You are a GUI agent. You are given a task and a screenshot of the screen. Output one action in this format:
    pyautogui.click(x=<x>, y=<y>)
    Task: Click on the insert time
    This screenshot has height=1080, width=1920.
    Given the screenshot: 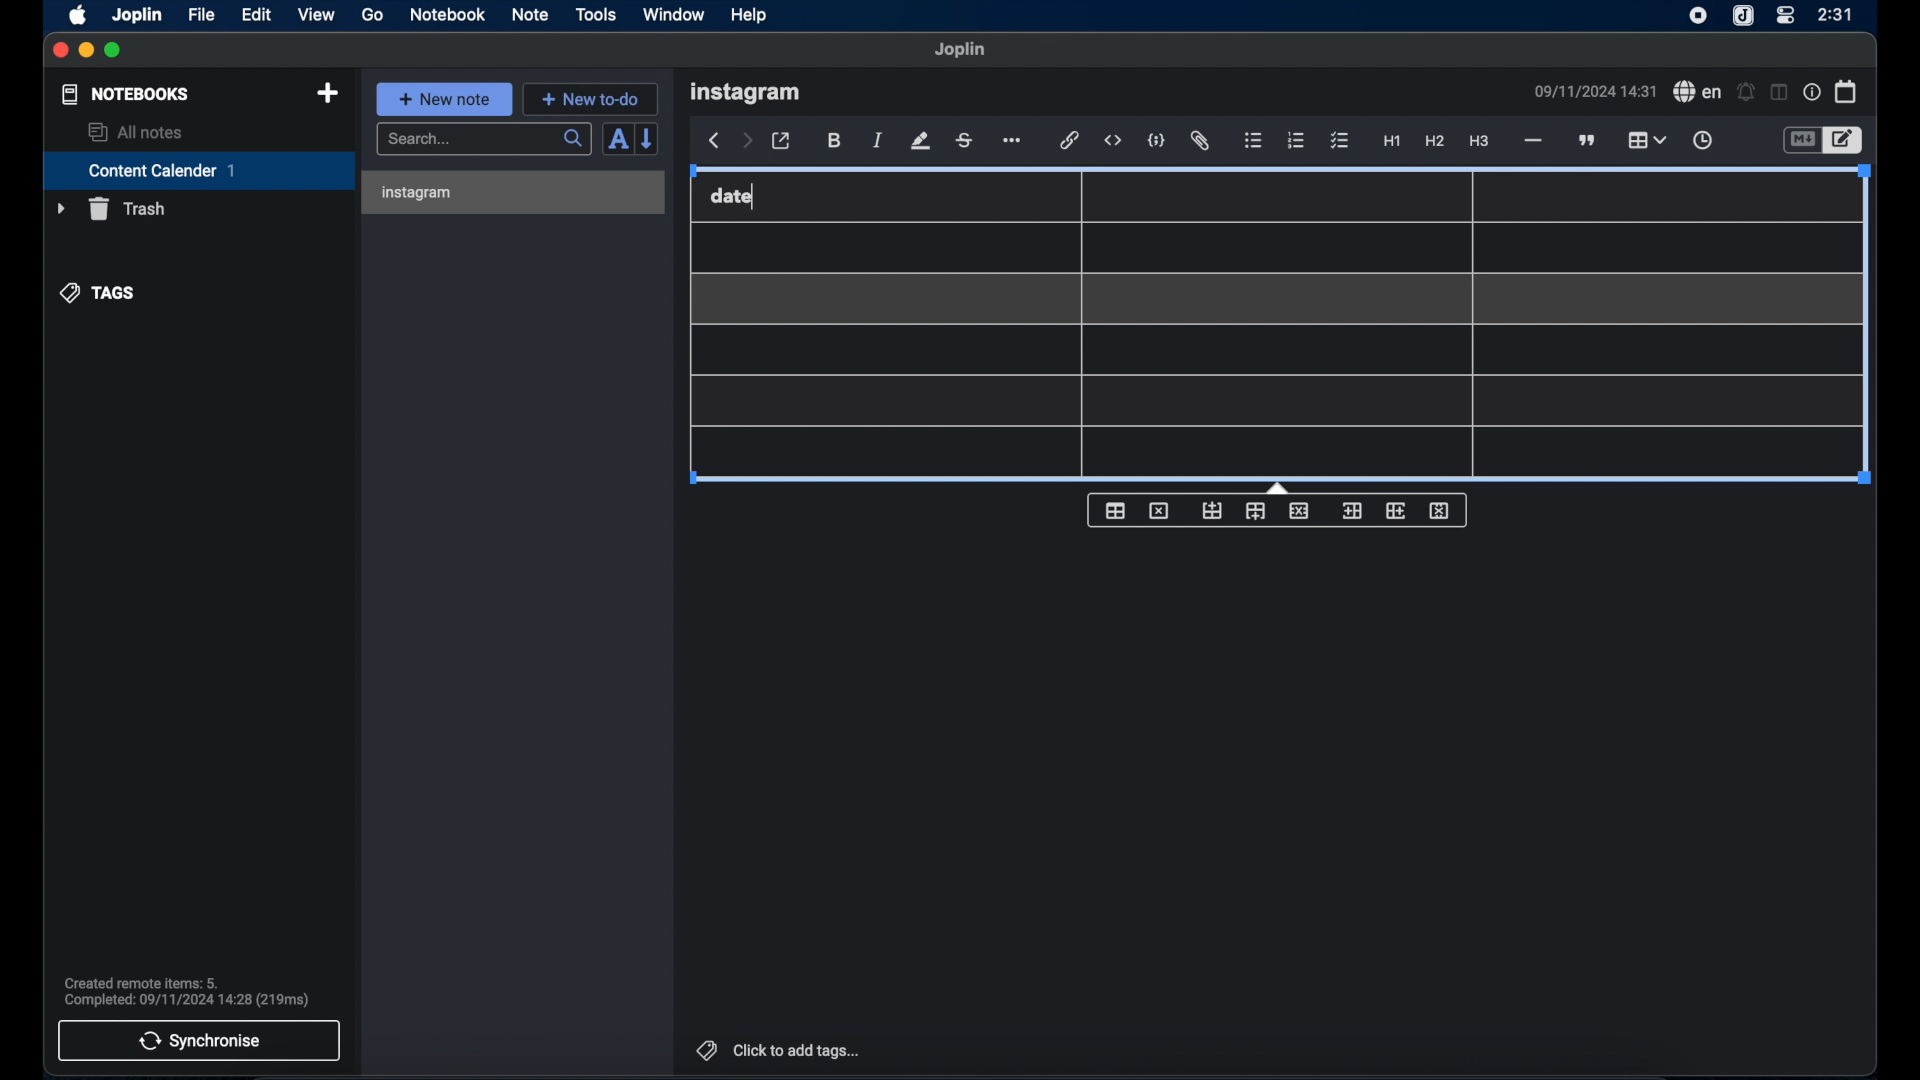 What is the action you would take?
    pyautogui.click(x=1704, y=140)
    